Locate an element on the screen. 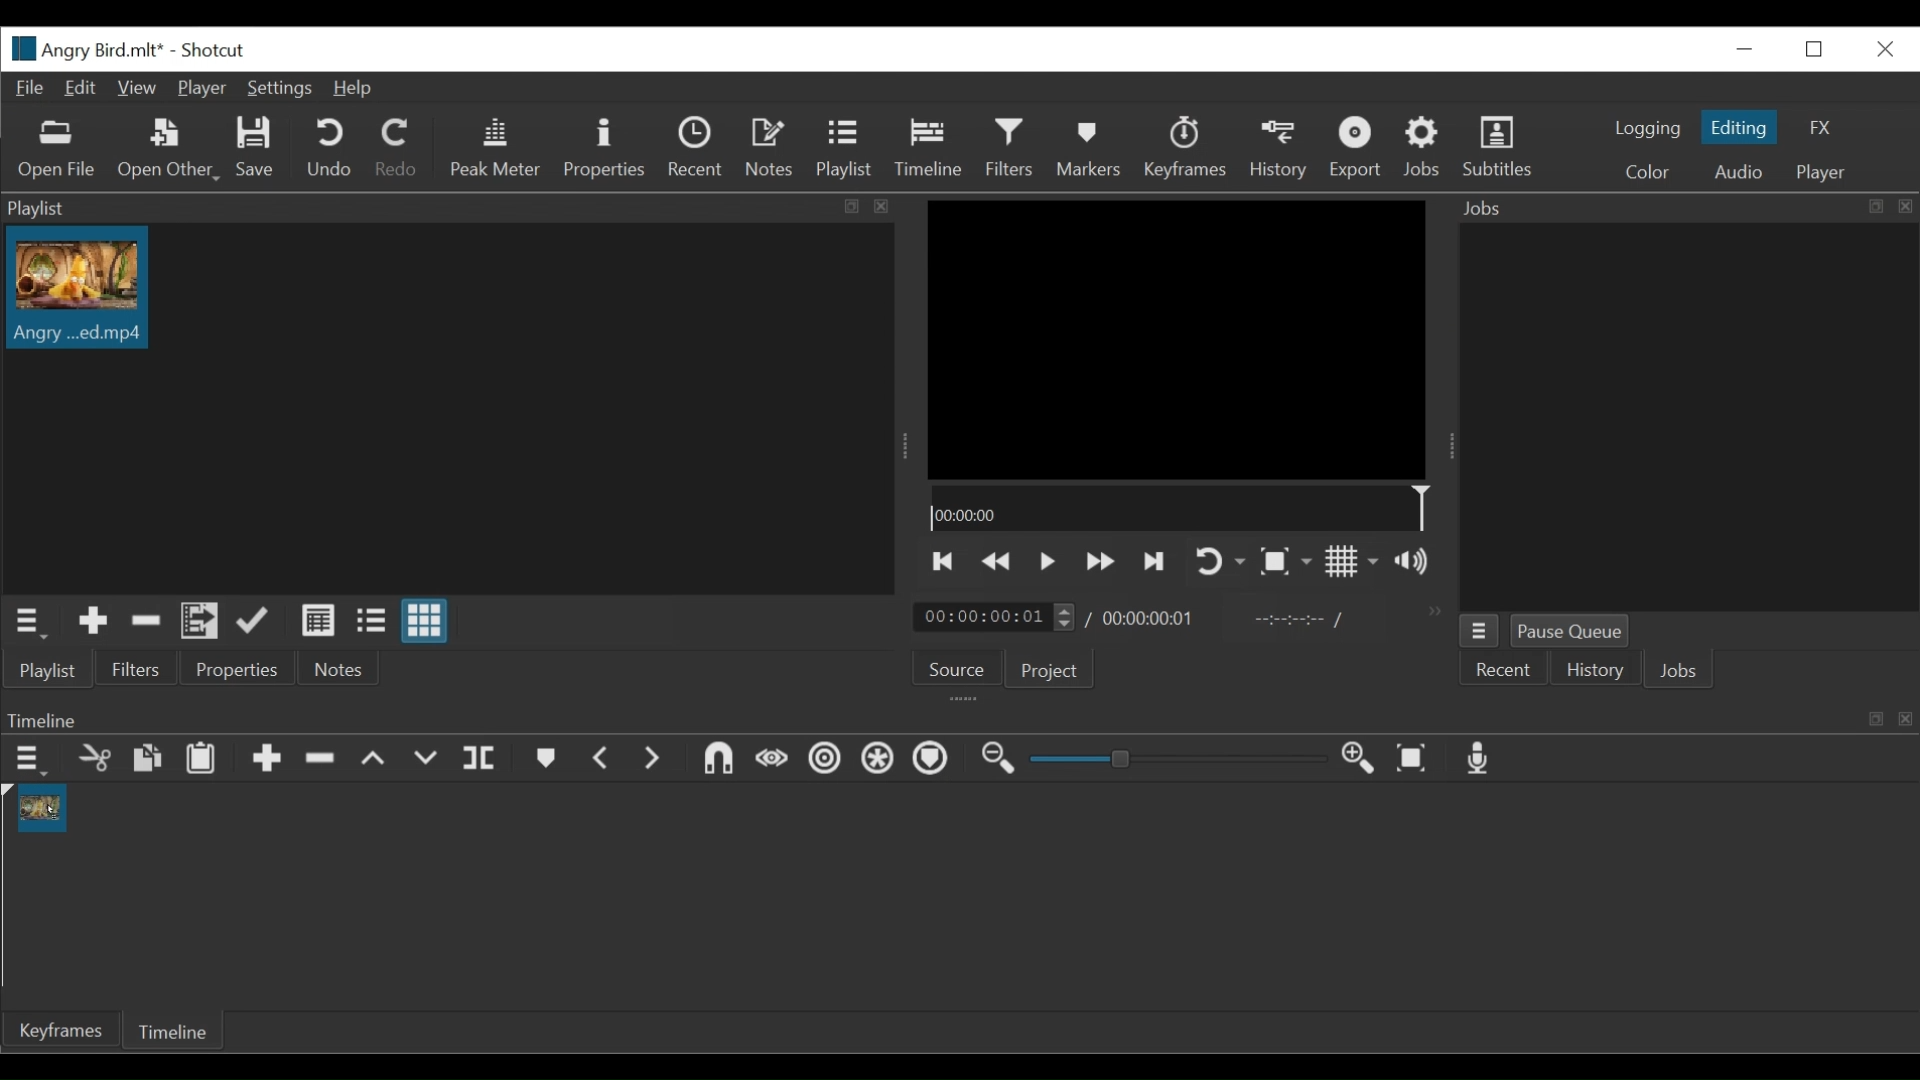  Recent is located at coordinates (698, 149).